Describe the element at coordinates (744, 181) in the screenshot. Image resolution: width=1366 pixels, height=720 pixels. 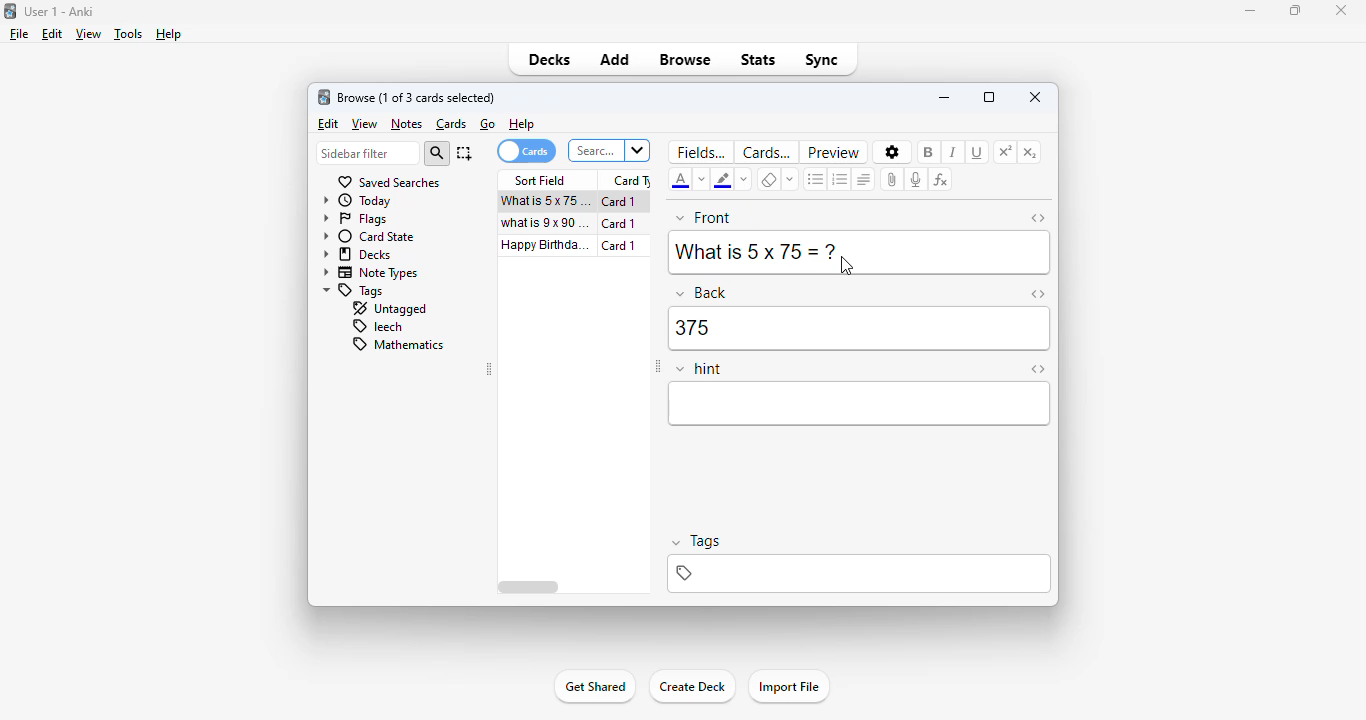
I see `change color` at that location.